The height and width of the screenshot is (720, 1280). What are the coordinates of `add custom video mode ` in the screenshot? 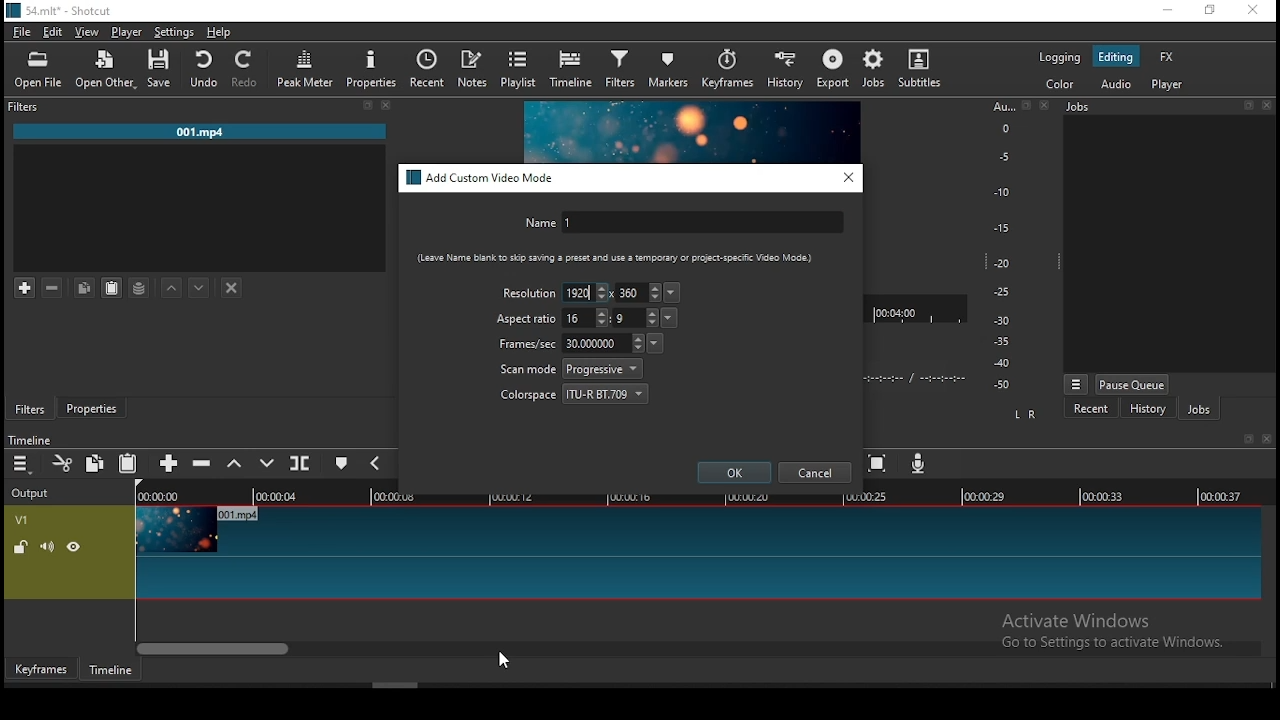 It's located at (482, 178).